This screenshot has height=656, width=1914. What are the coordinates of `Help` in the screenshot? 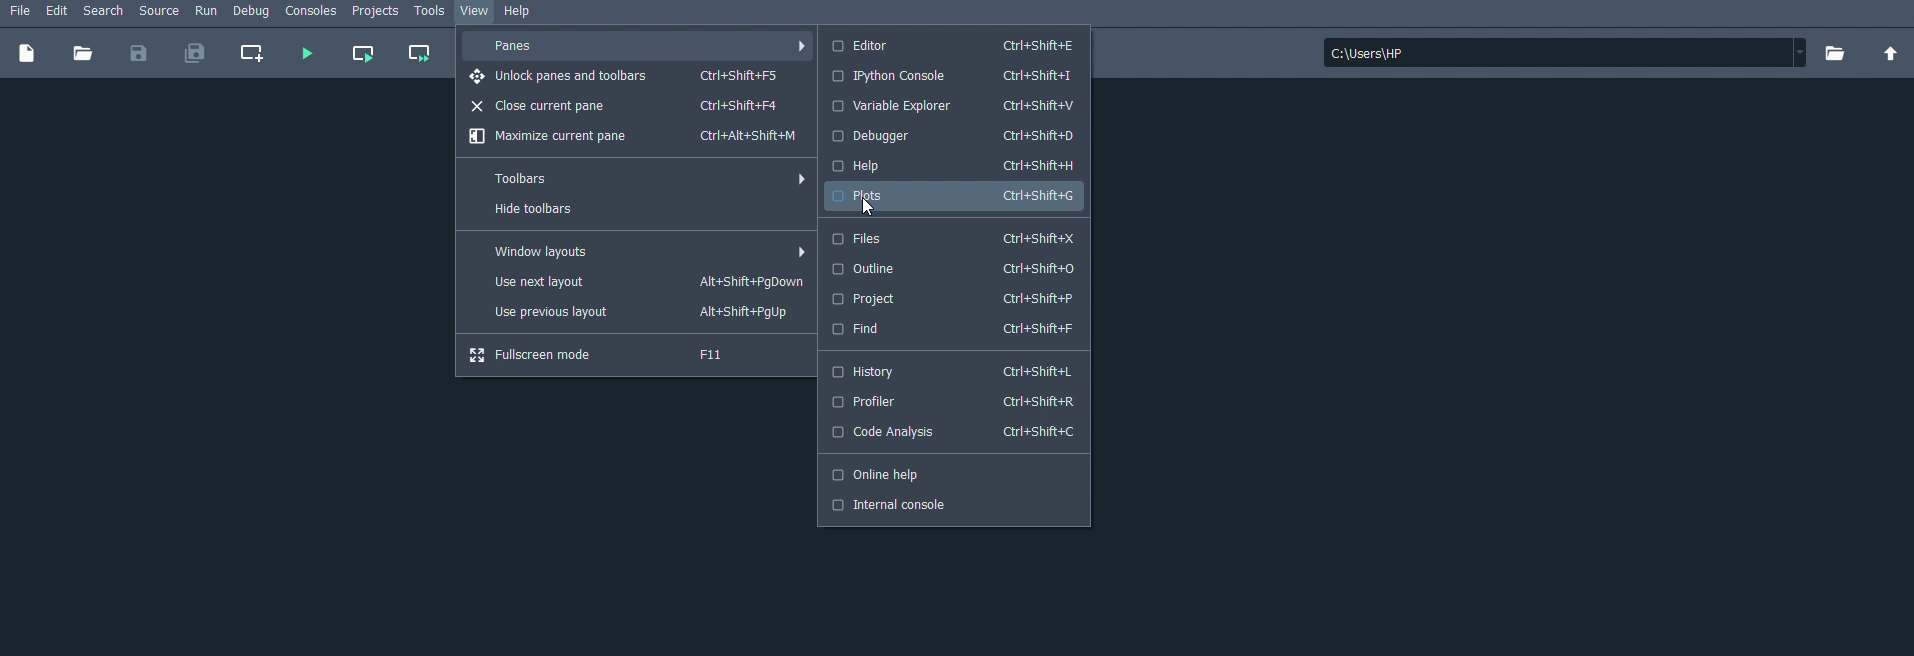 It's located at (526, 13).